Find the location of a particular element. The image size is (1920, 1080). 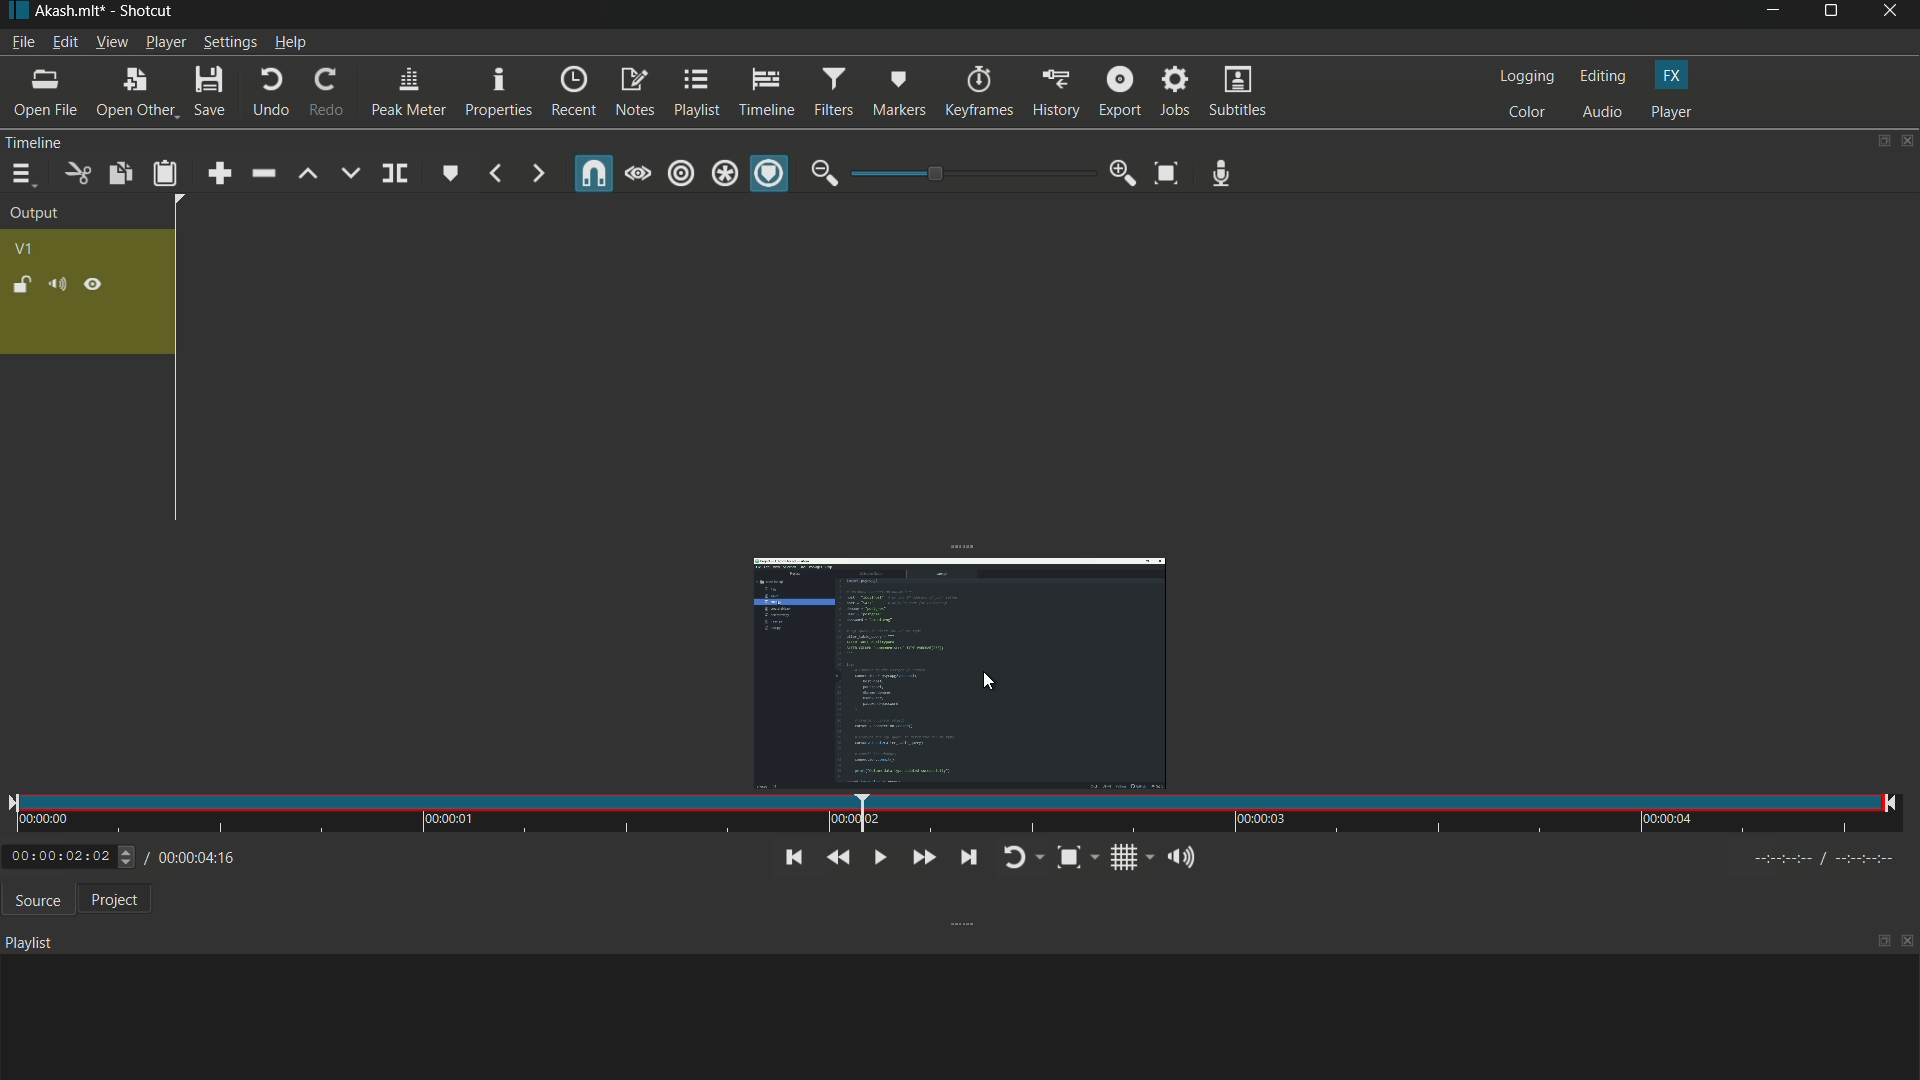

timeline is located at coordinates (766, 90).